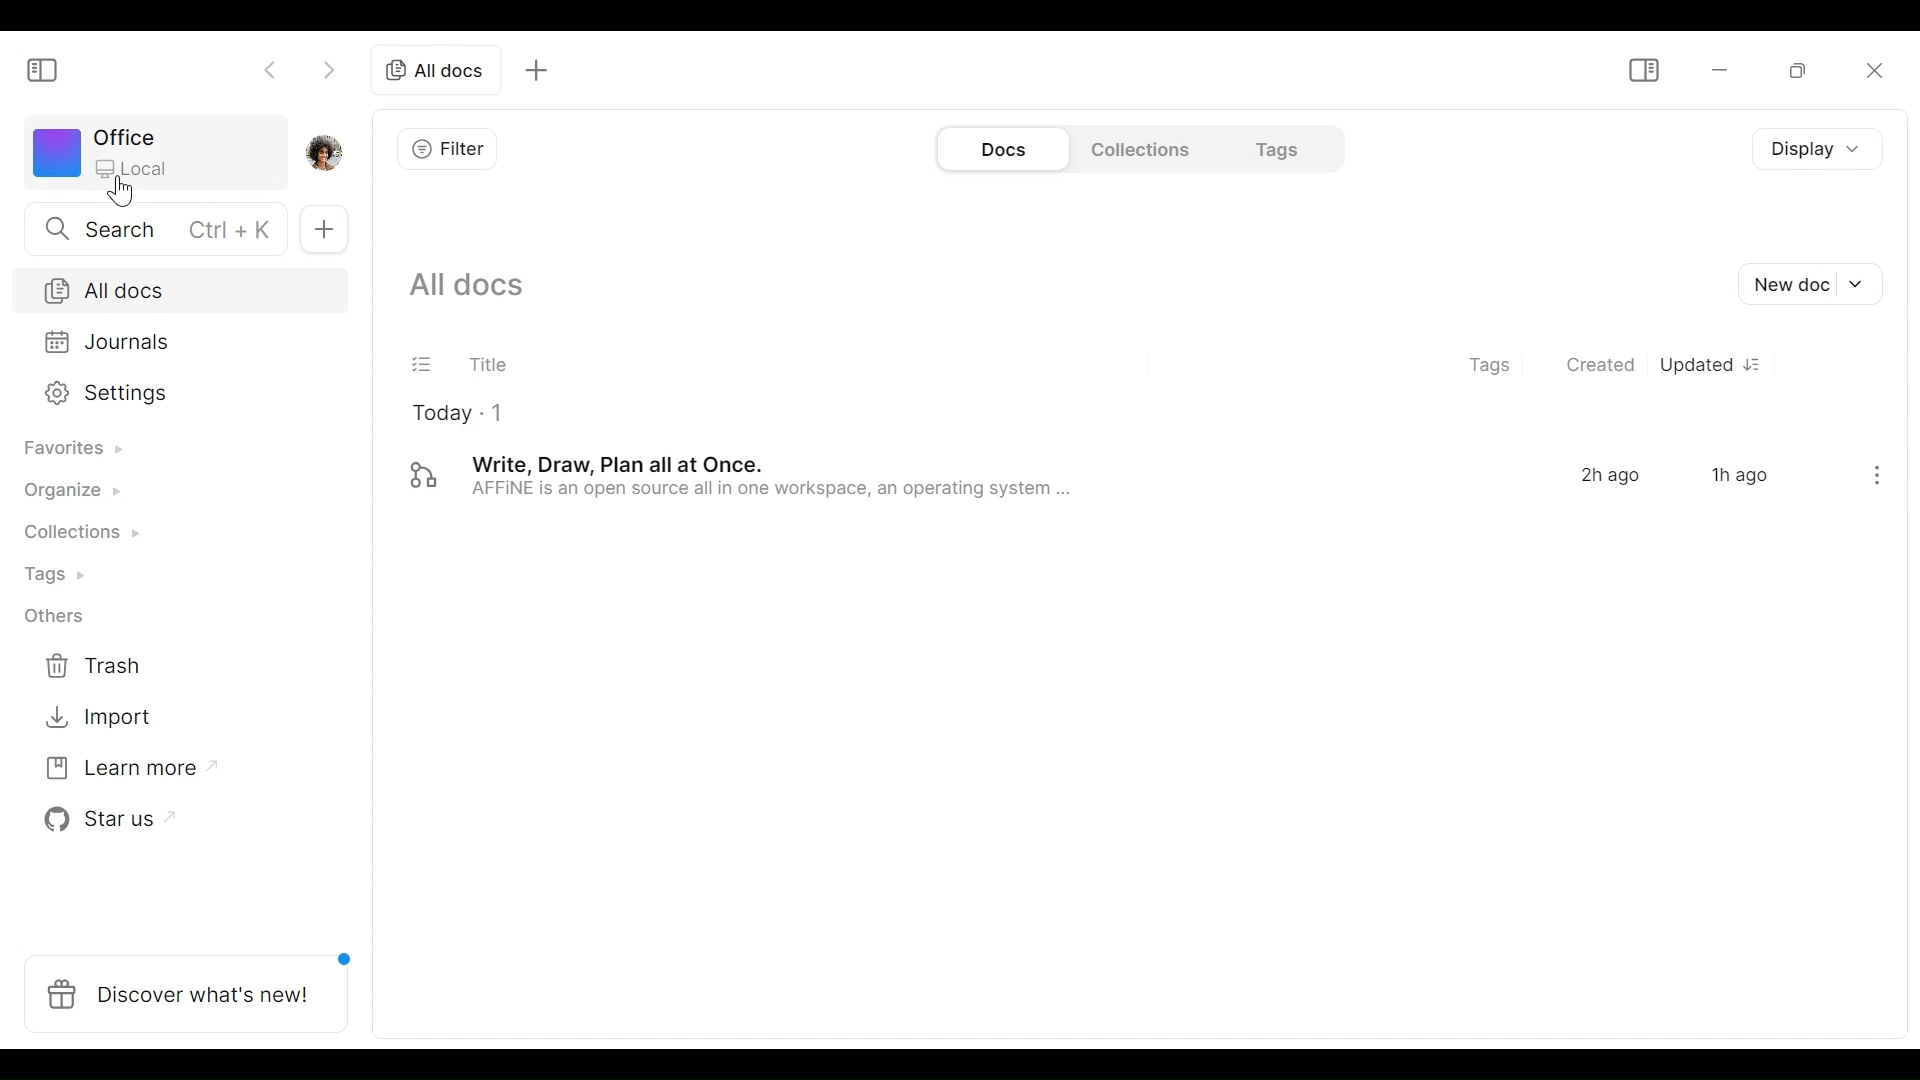 The width and height of the screenshot is (1920, 1080). I want to click on Show all documents current in the workspace, so click(465, 286).